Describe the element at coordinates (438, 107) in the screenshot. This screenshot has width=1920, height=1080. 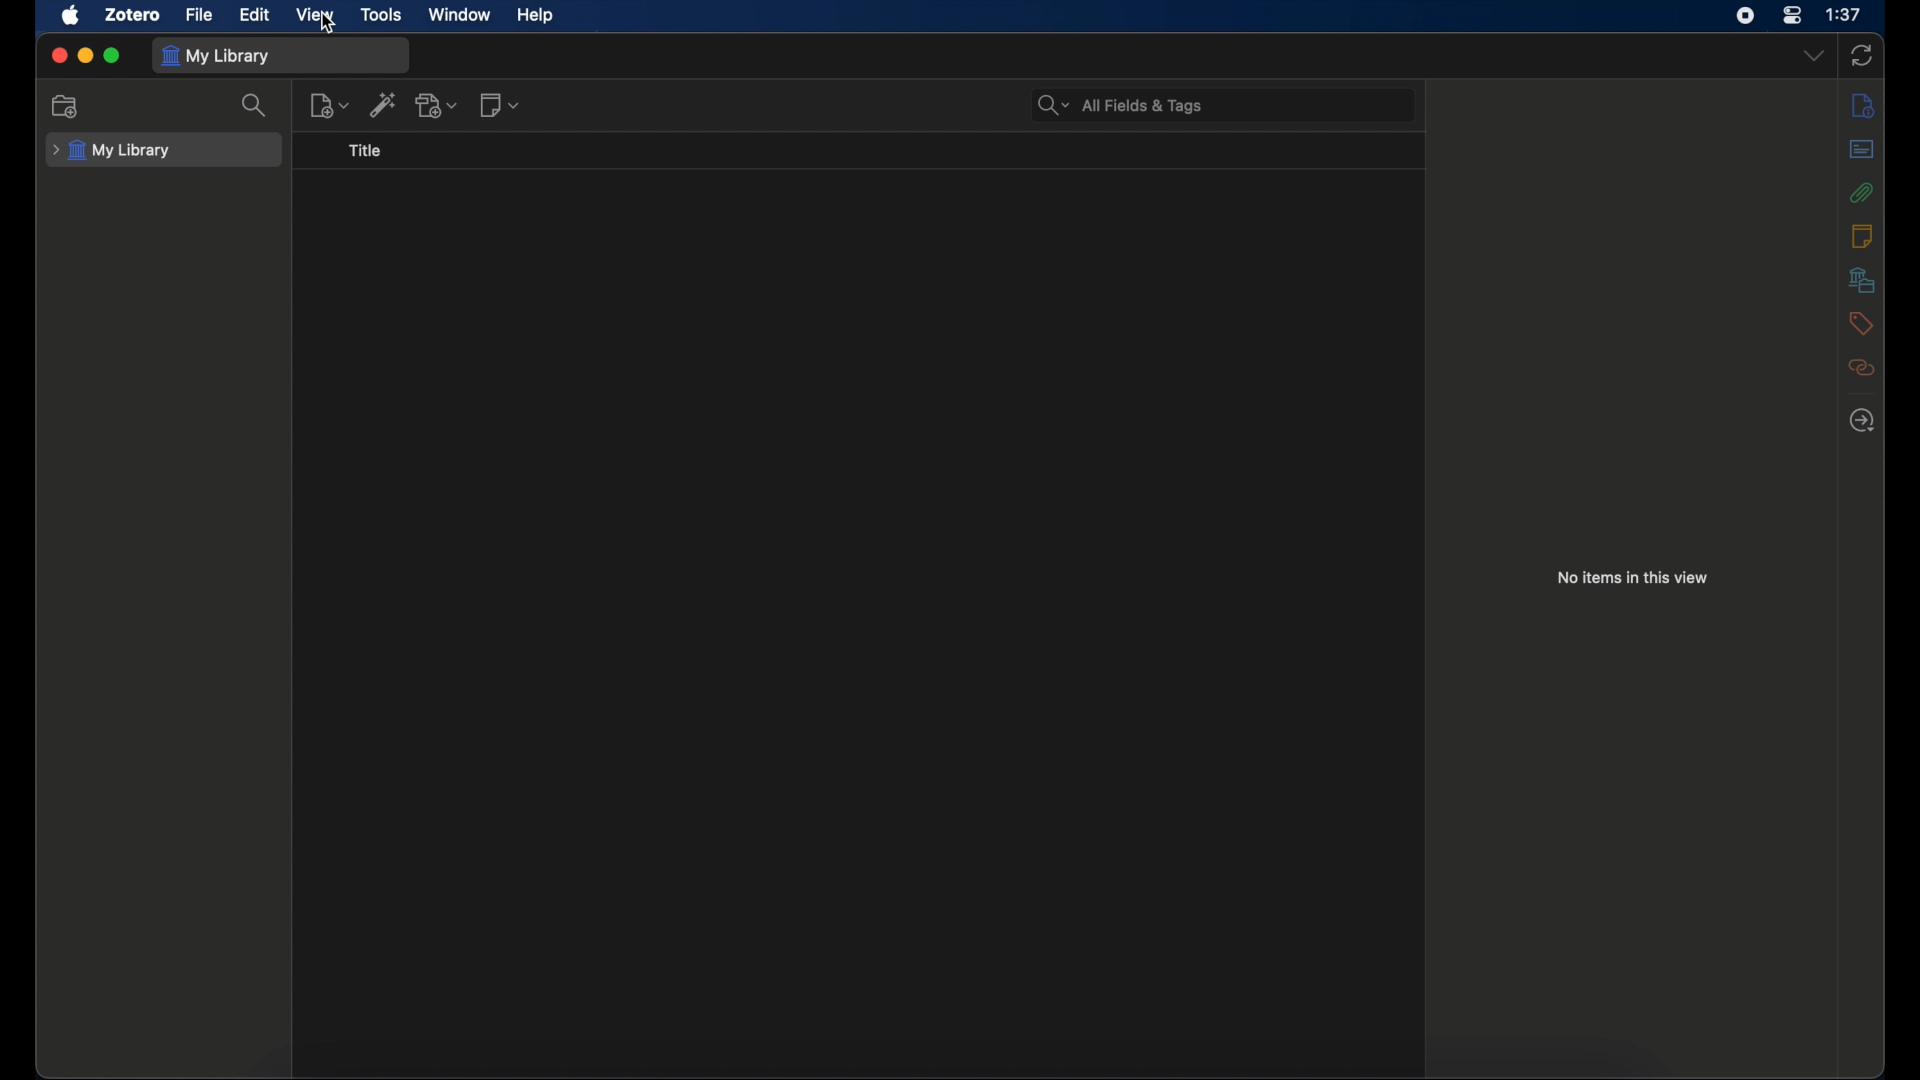
I see `add attachments` at that location.